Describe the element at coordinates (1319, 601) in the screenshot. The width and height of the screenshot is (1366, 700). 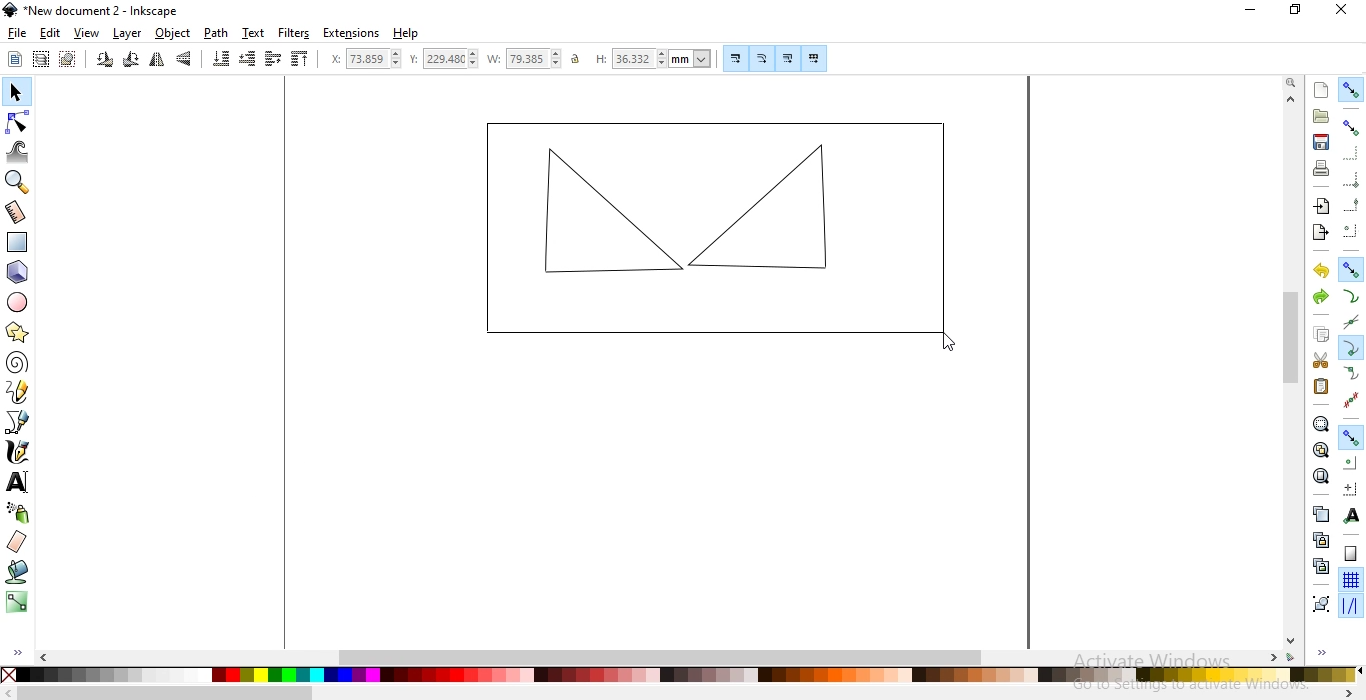
I see `group selected objects` at that location.